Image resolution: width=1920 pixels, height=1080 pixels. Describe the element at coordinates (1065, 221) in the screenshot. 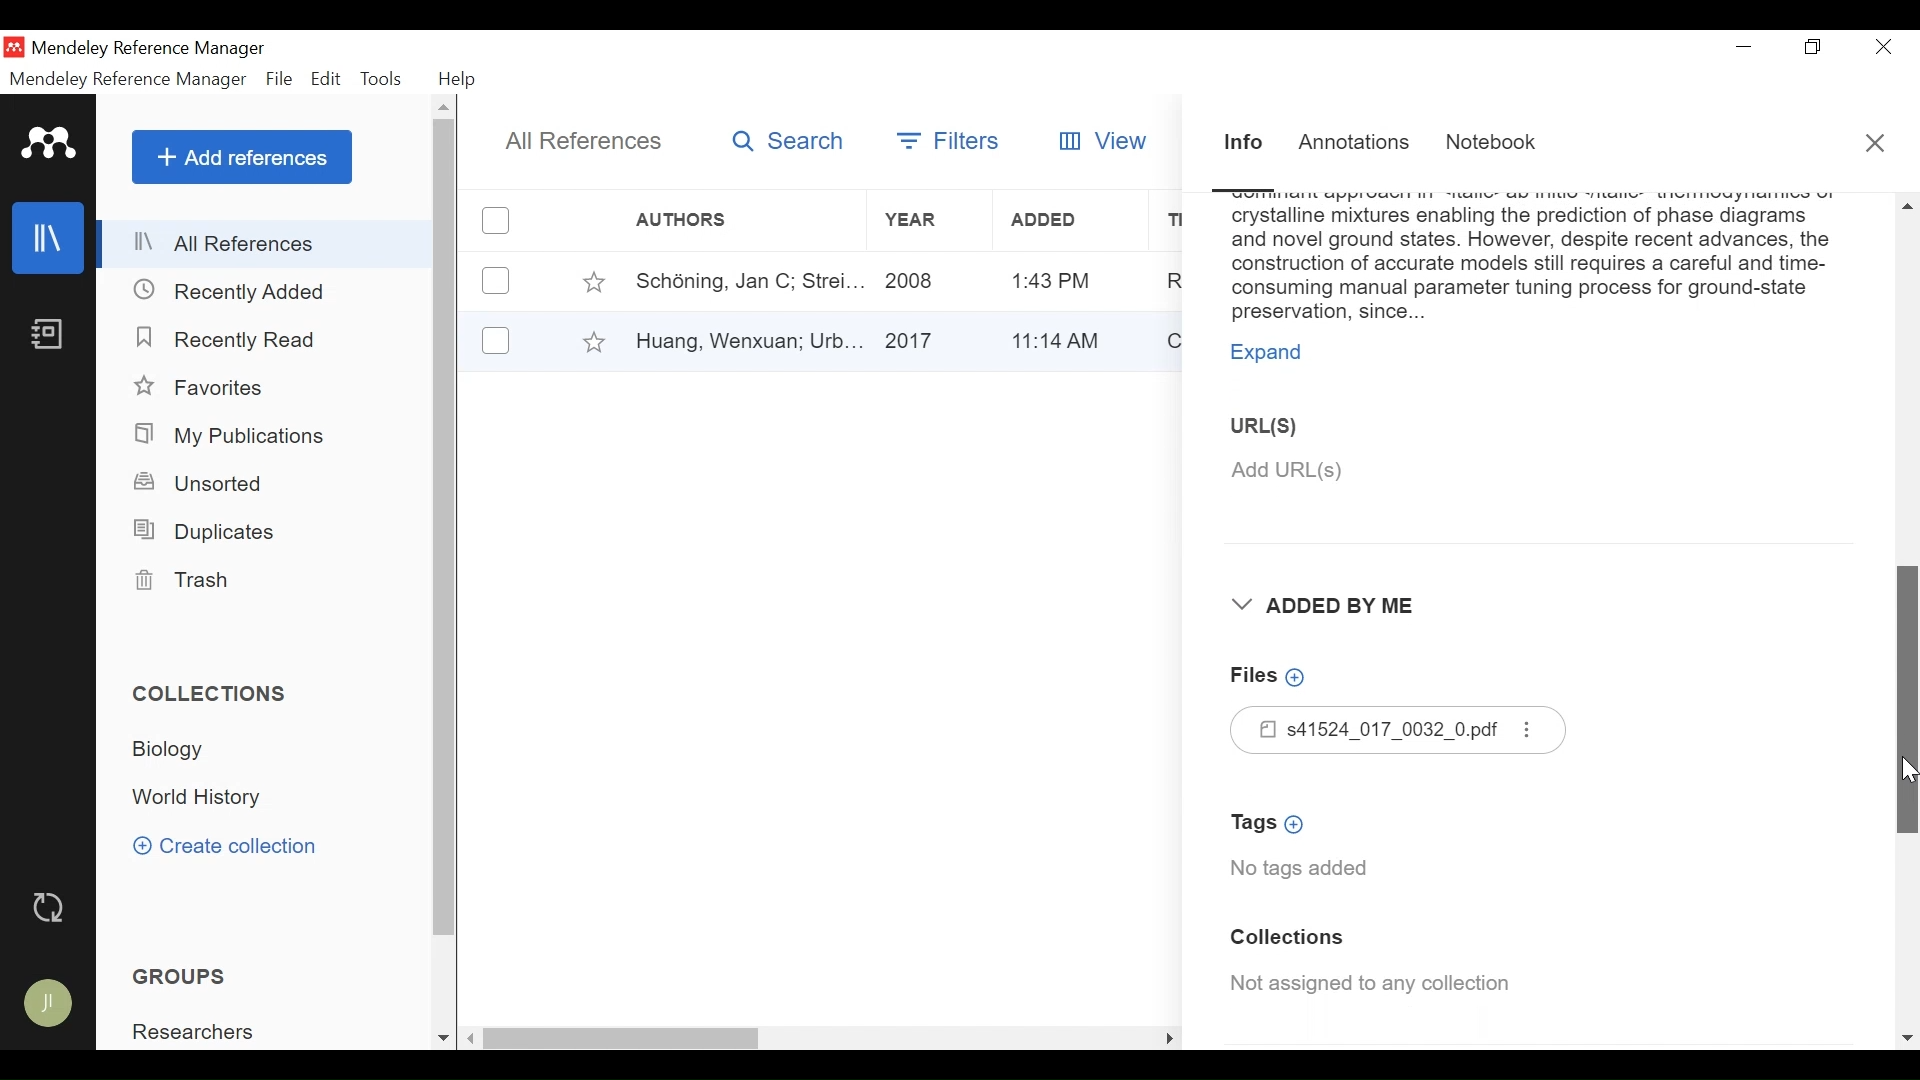

I see `Added` at that location.